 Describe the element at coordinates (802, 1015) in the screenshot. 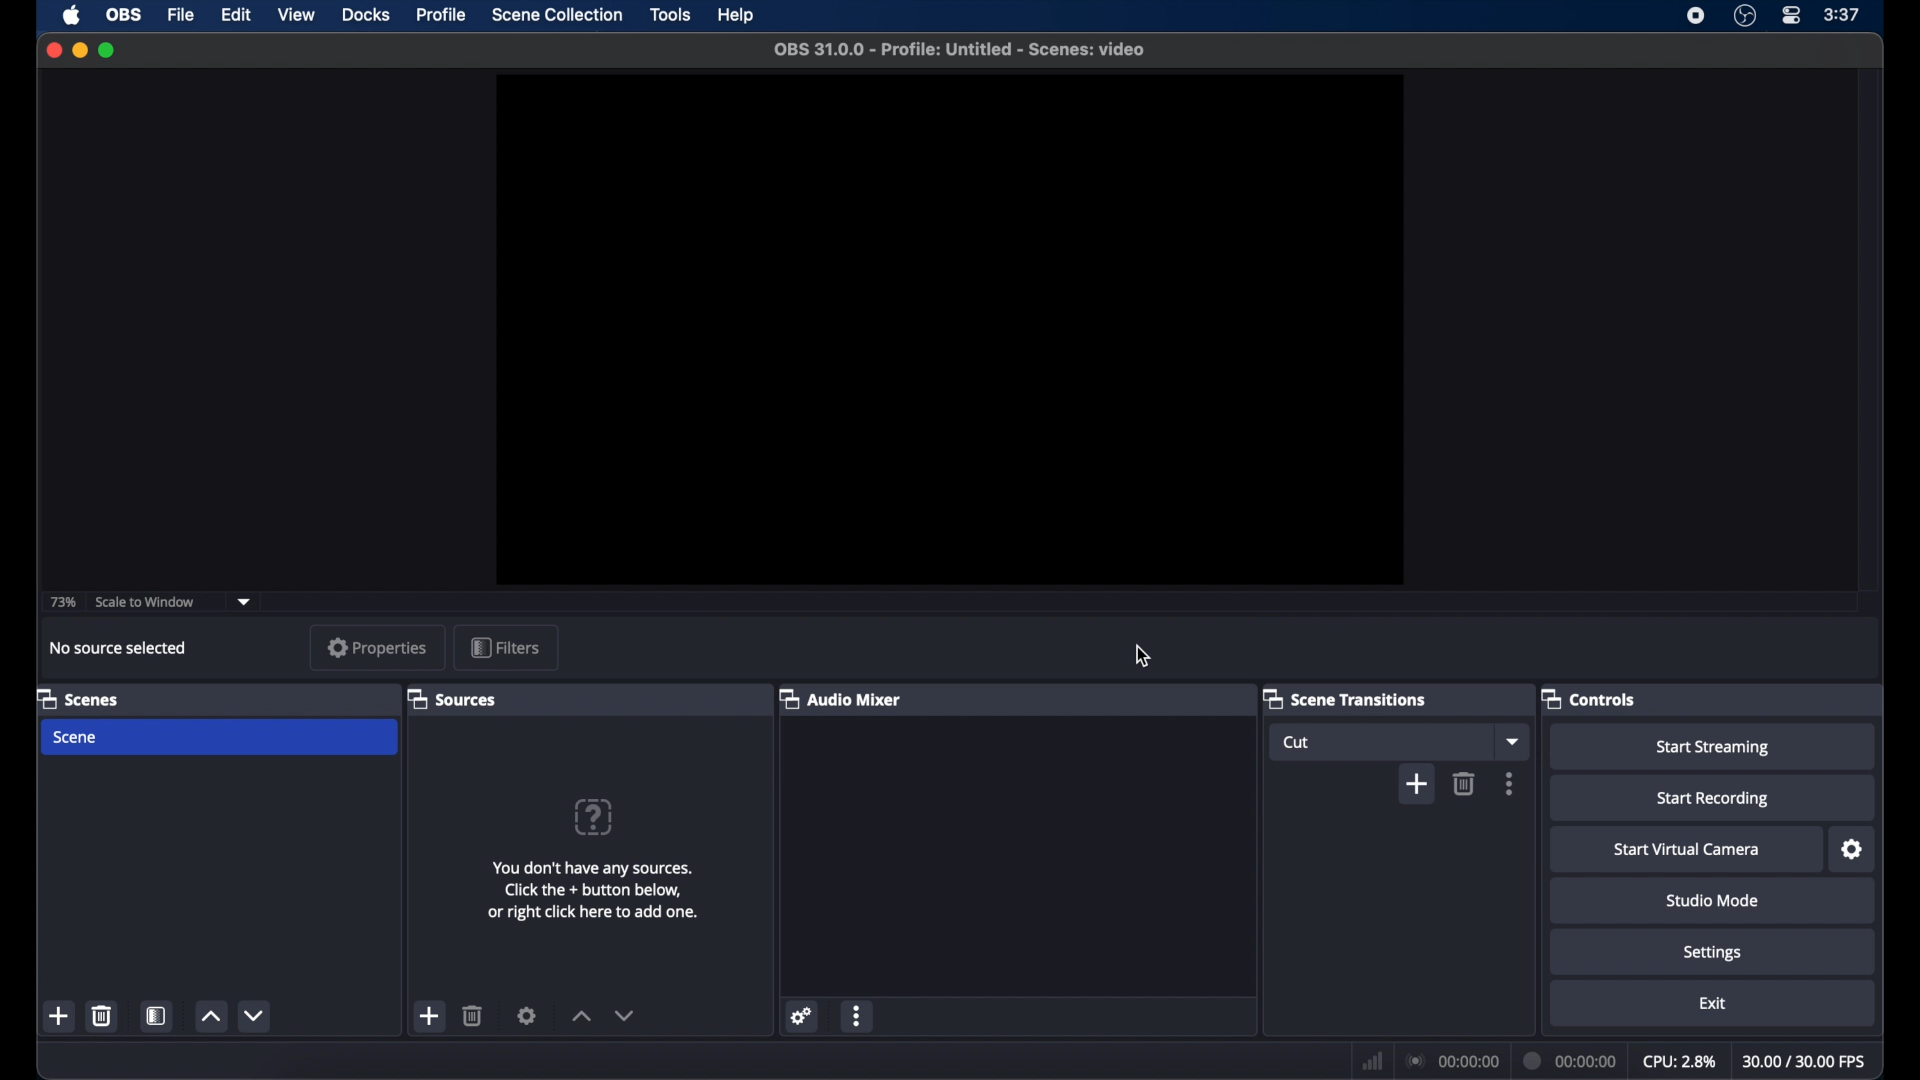

I see `settings` at that location.